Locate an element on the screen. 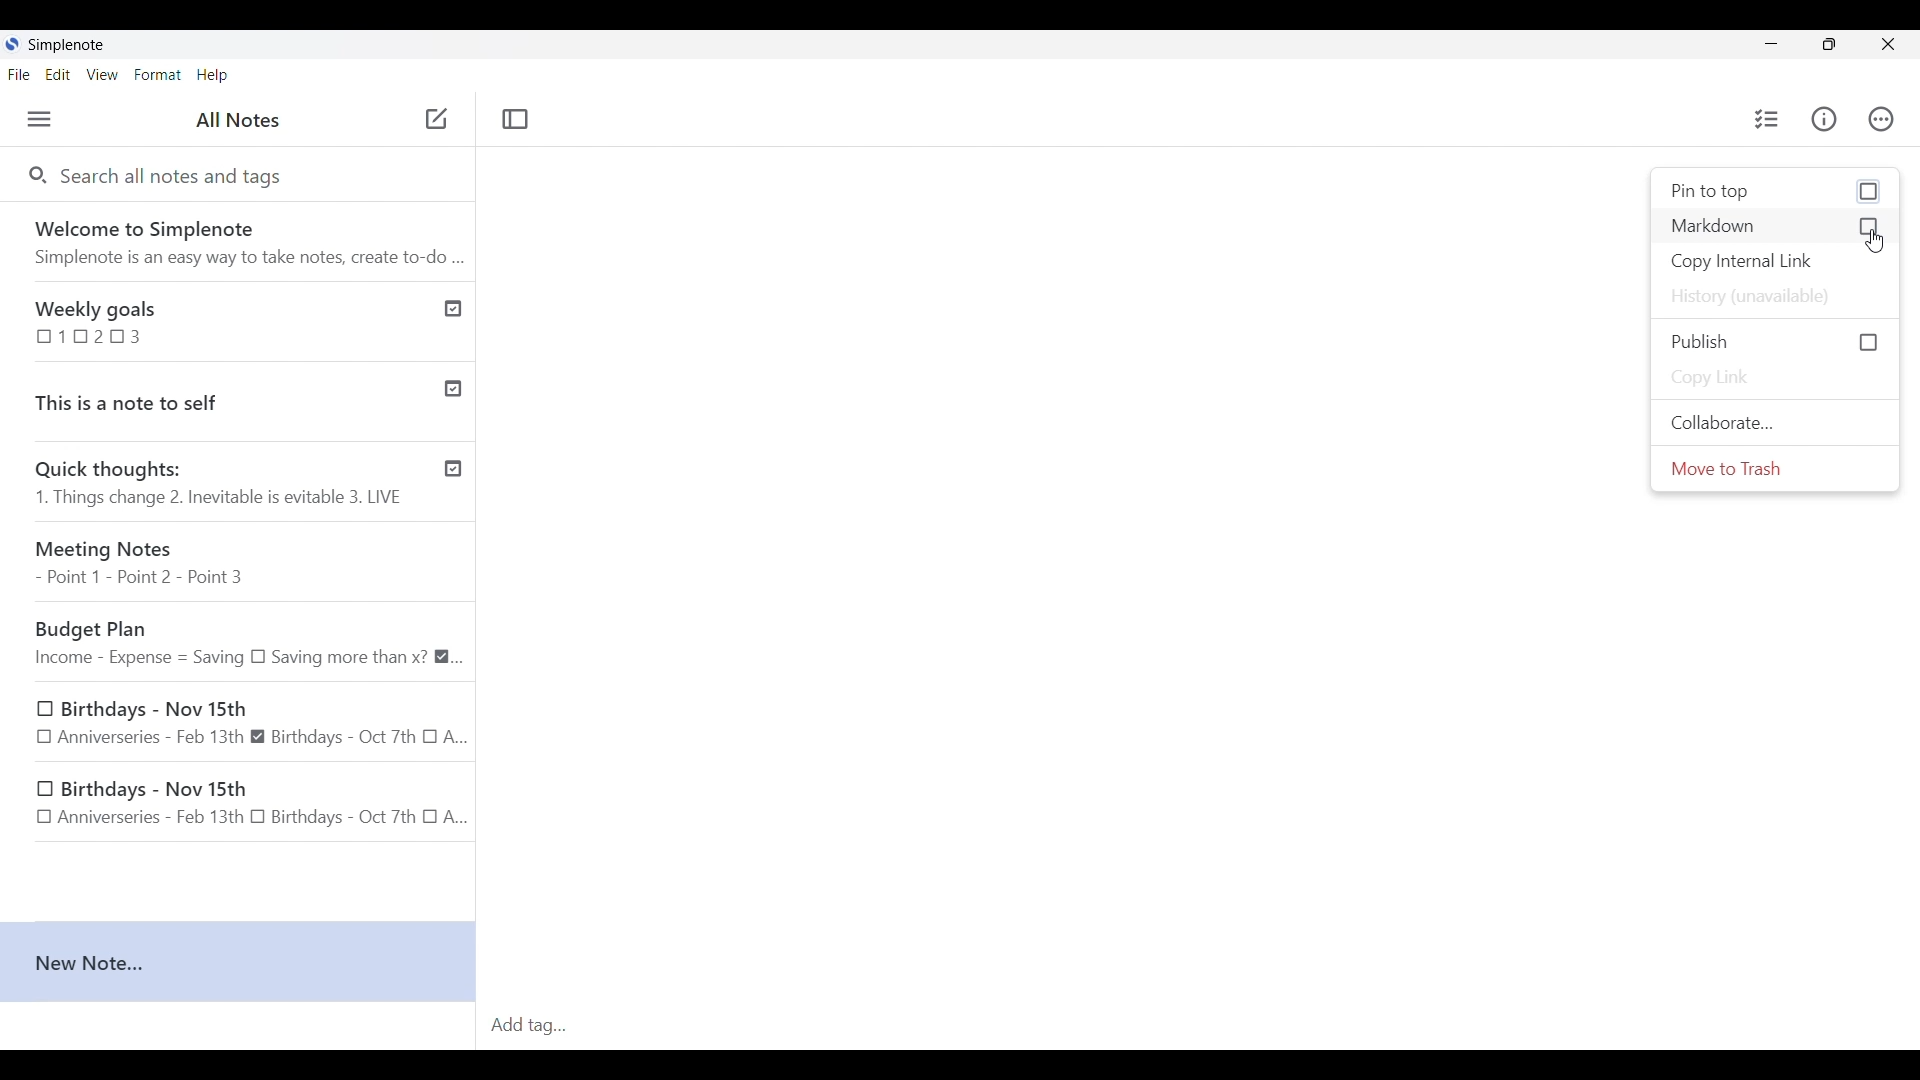 The width and height of the screenshot is (1920, 1080). Birthdays - Nov 15th is located at coordinates (243, 804).